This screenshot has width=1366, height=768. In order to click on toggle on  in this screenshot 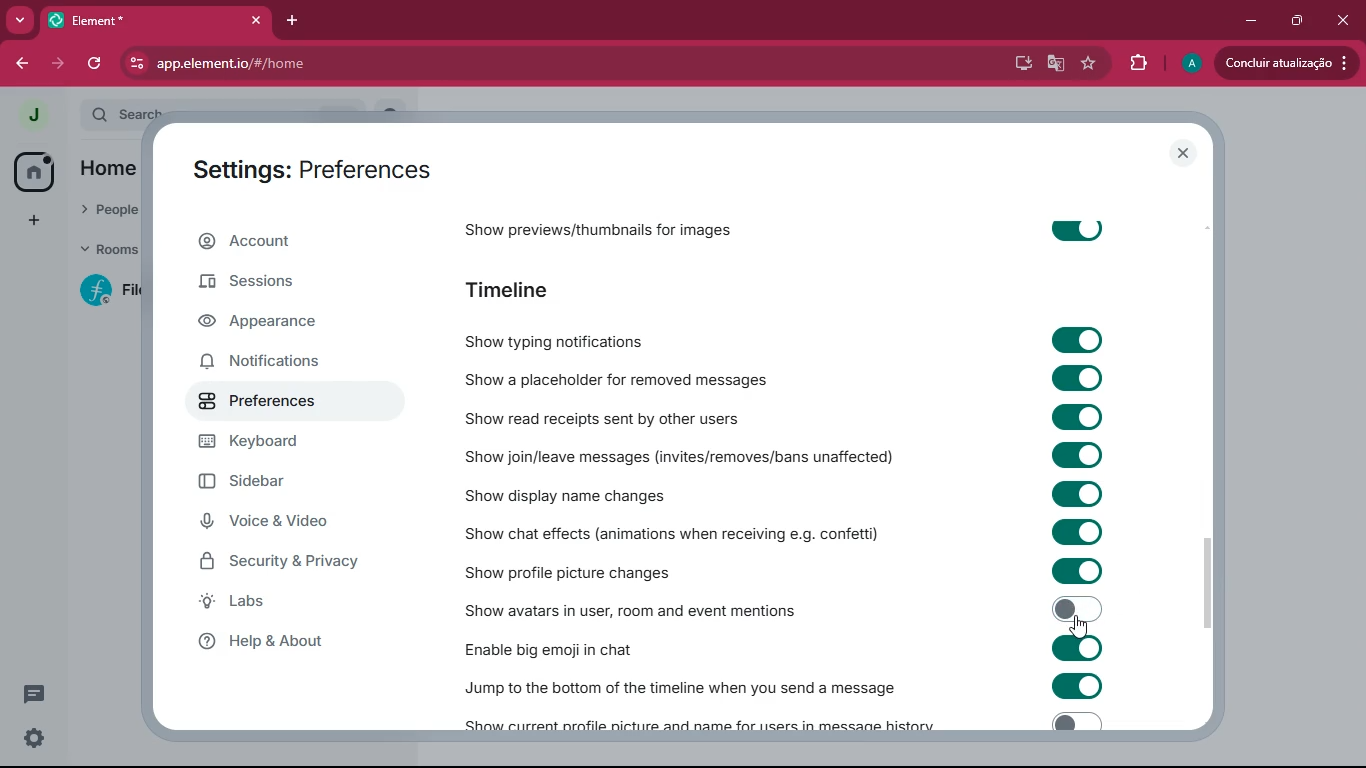, I will do `click(1076, 493)`.